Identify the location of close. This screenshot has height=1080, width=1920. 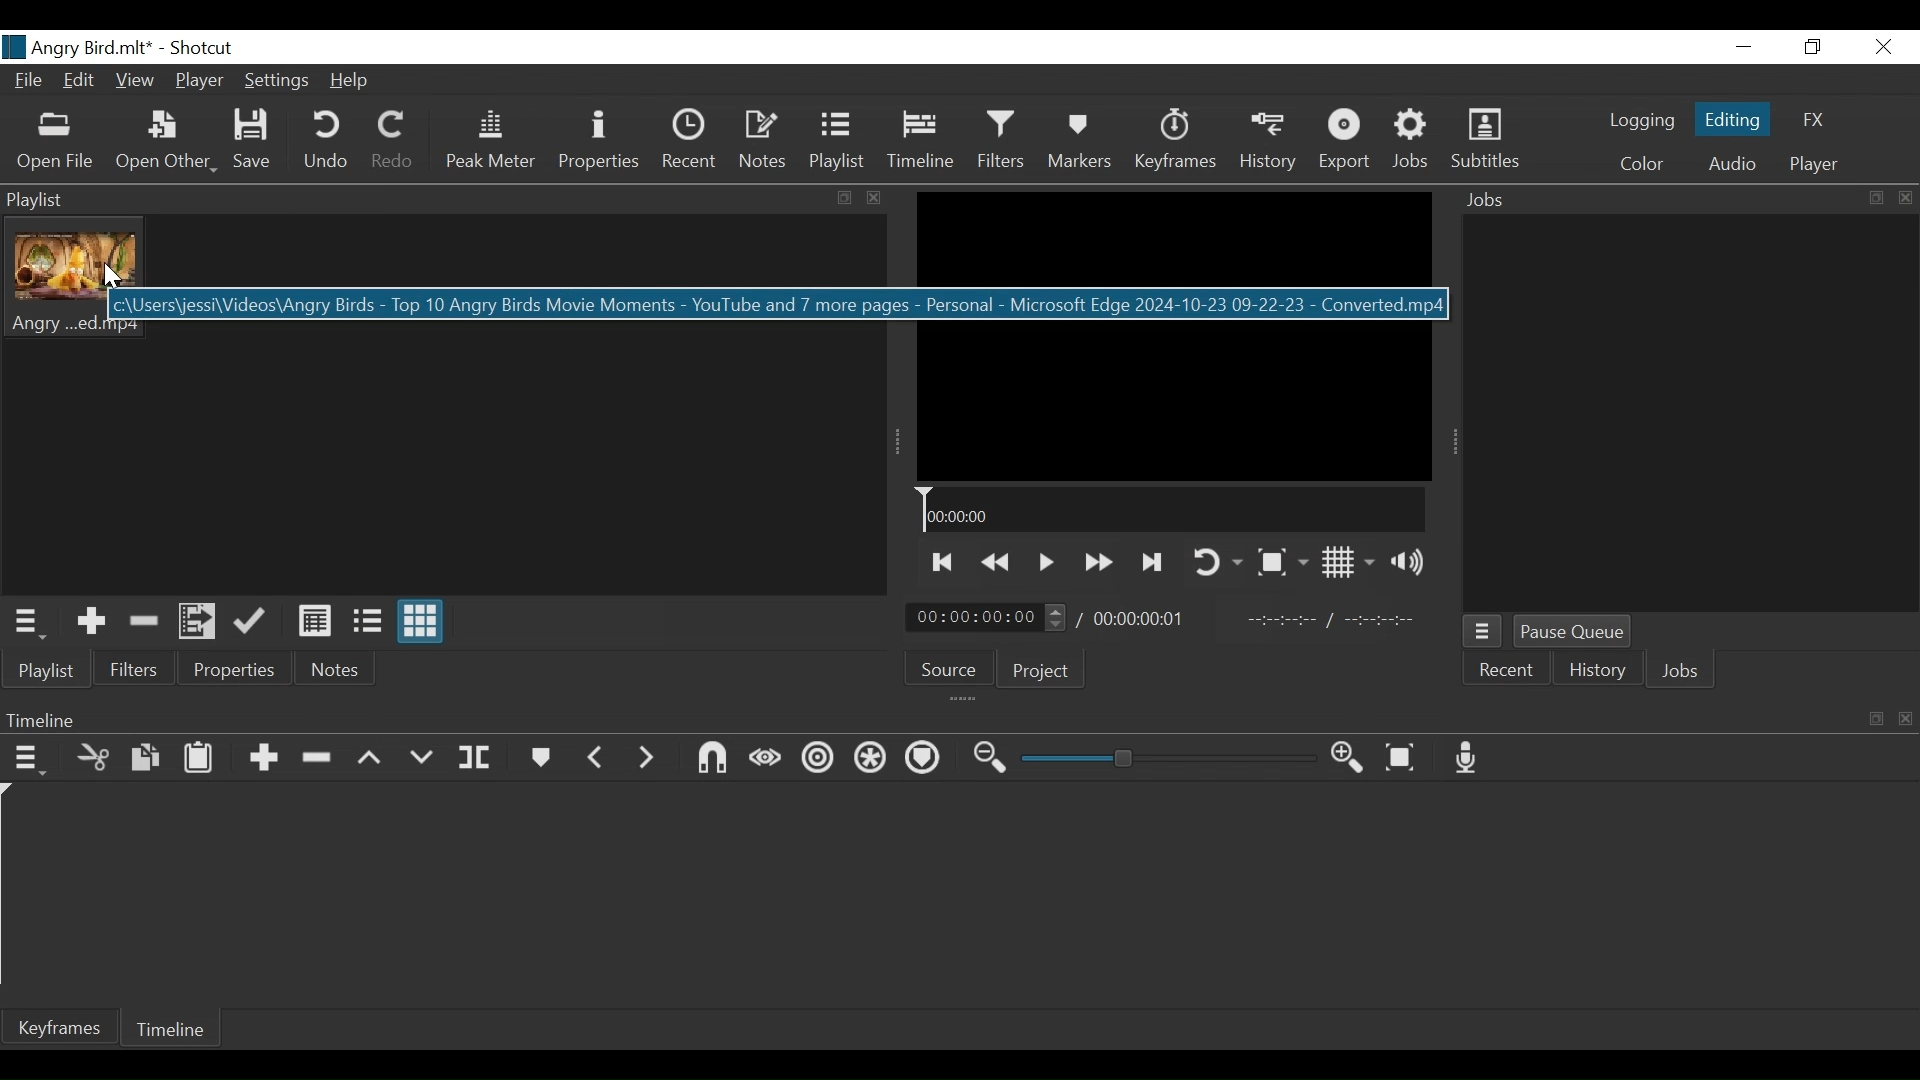
(1885, 46).